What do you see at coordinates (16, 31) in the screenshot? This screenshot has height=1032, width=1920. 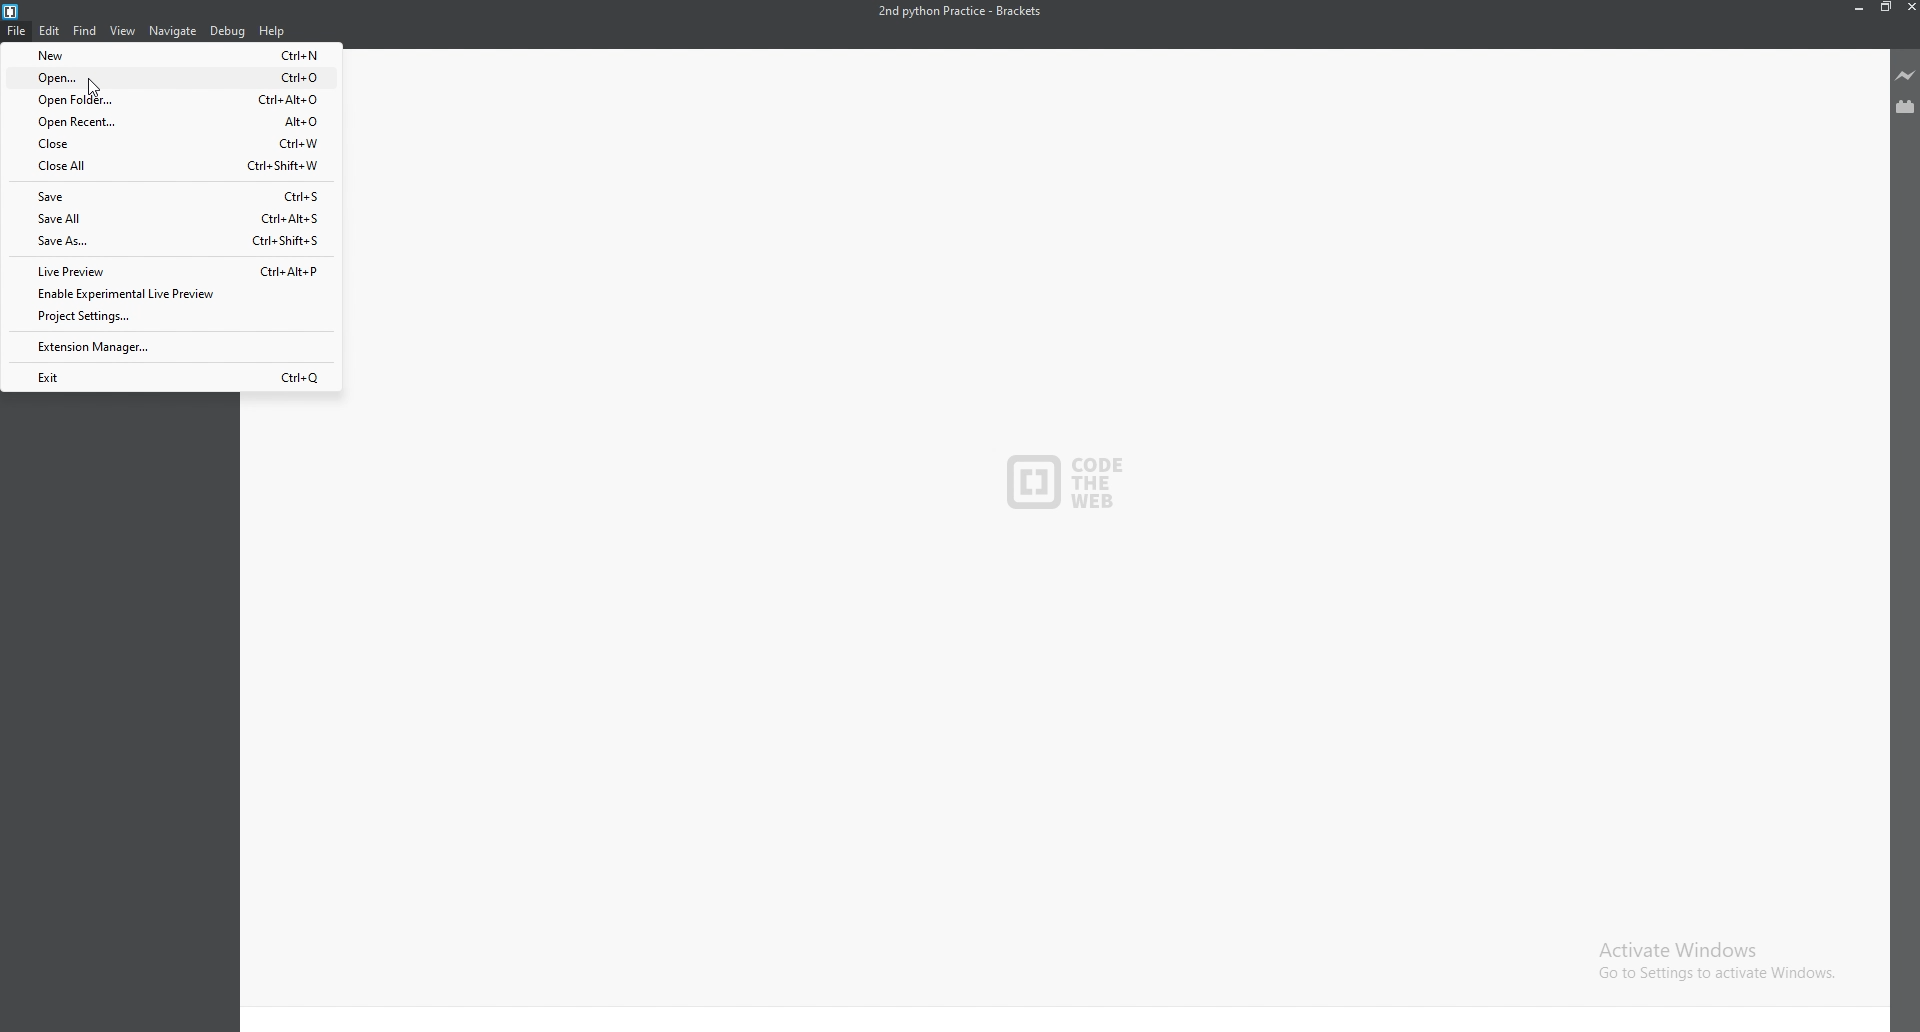 I see `file` at bounding box center [16, 31].